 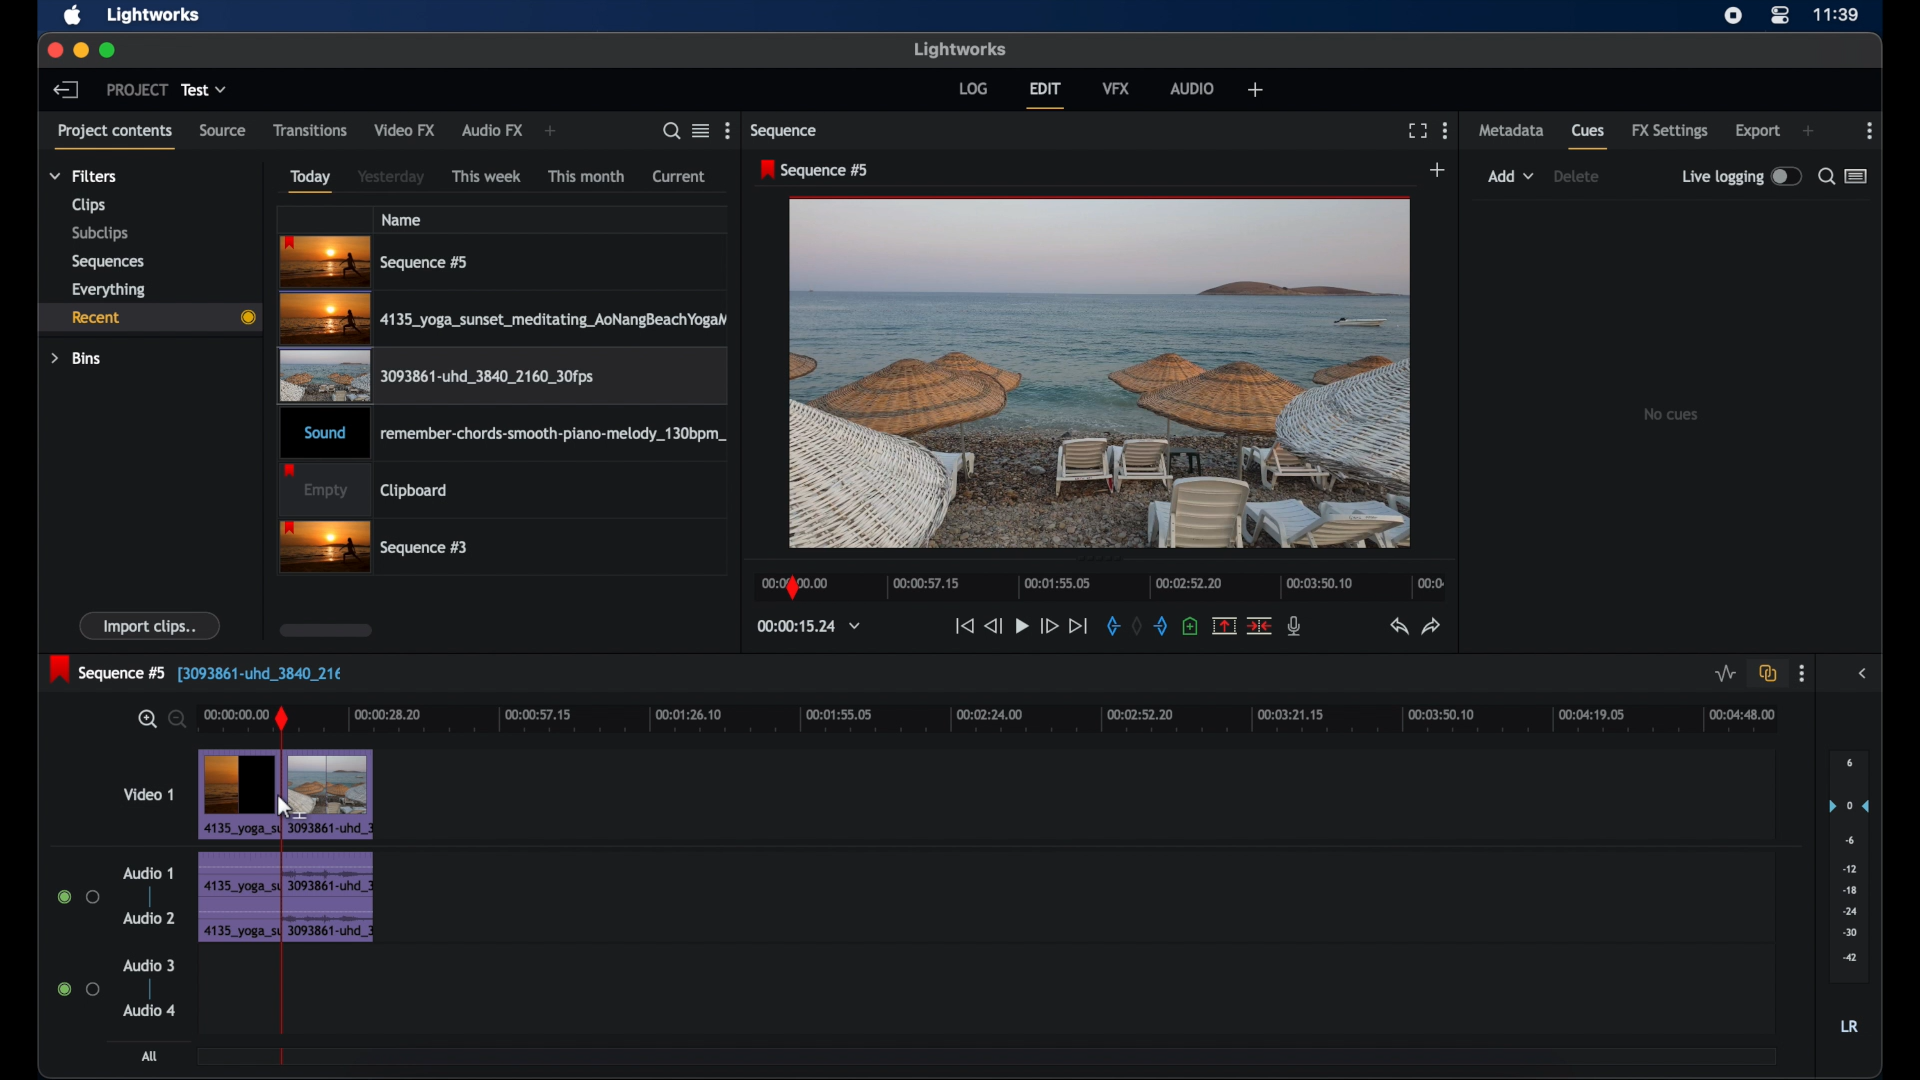 I want to click on video 1, so click(x=151, y=794).